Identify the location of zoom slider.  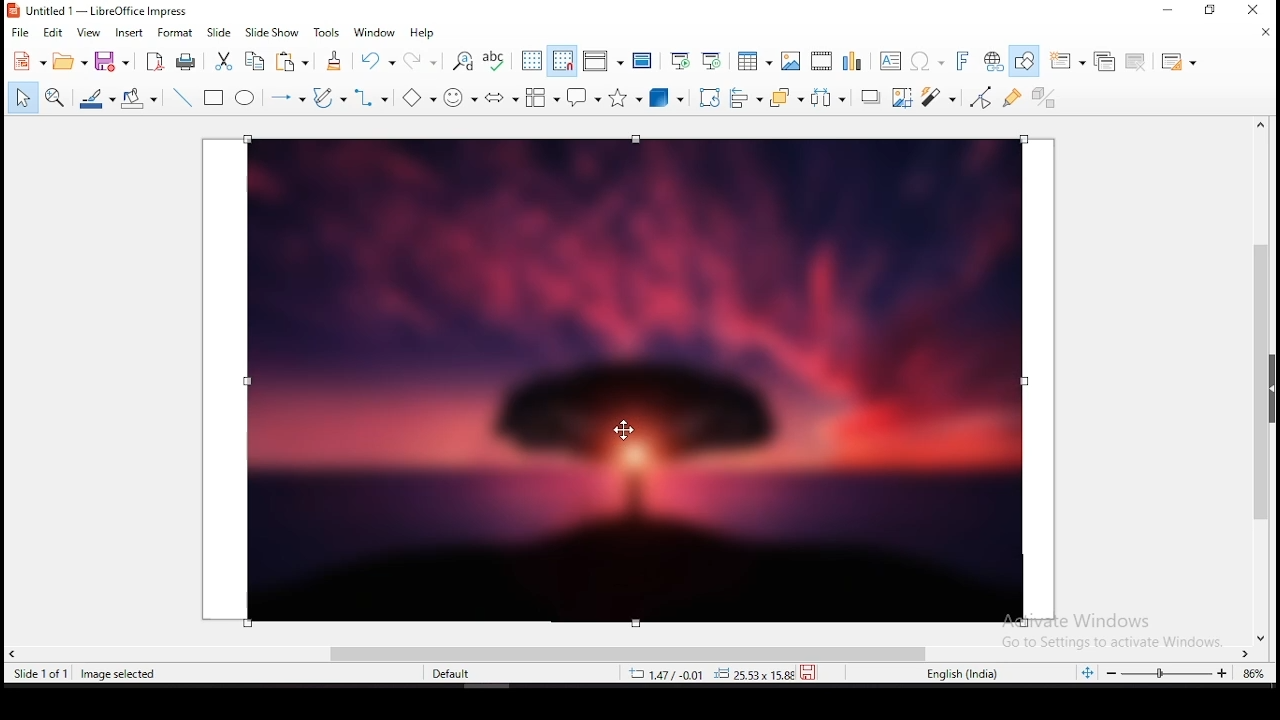
(1167, 674).